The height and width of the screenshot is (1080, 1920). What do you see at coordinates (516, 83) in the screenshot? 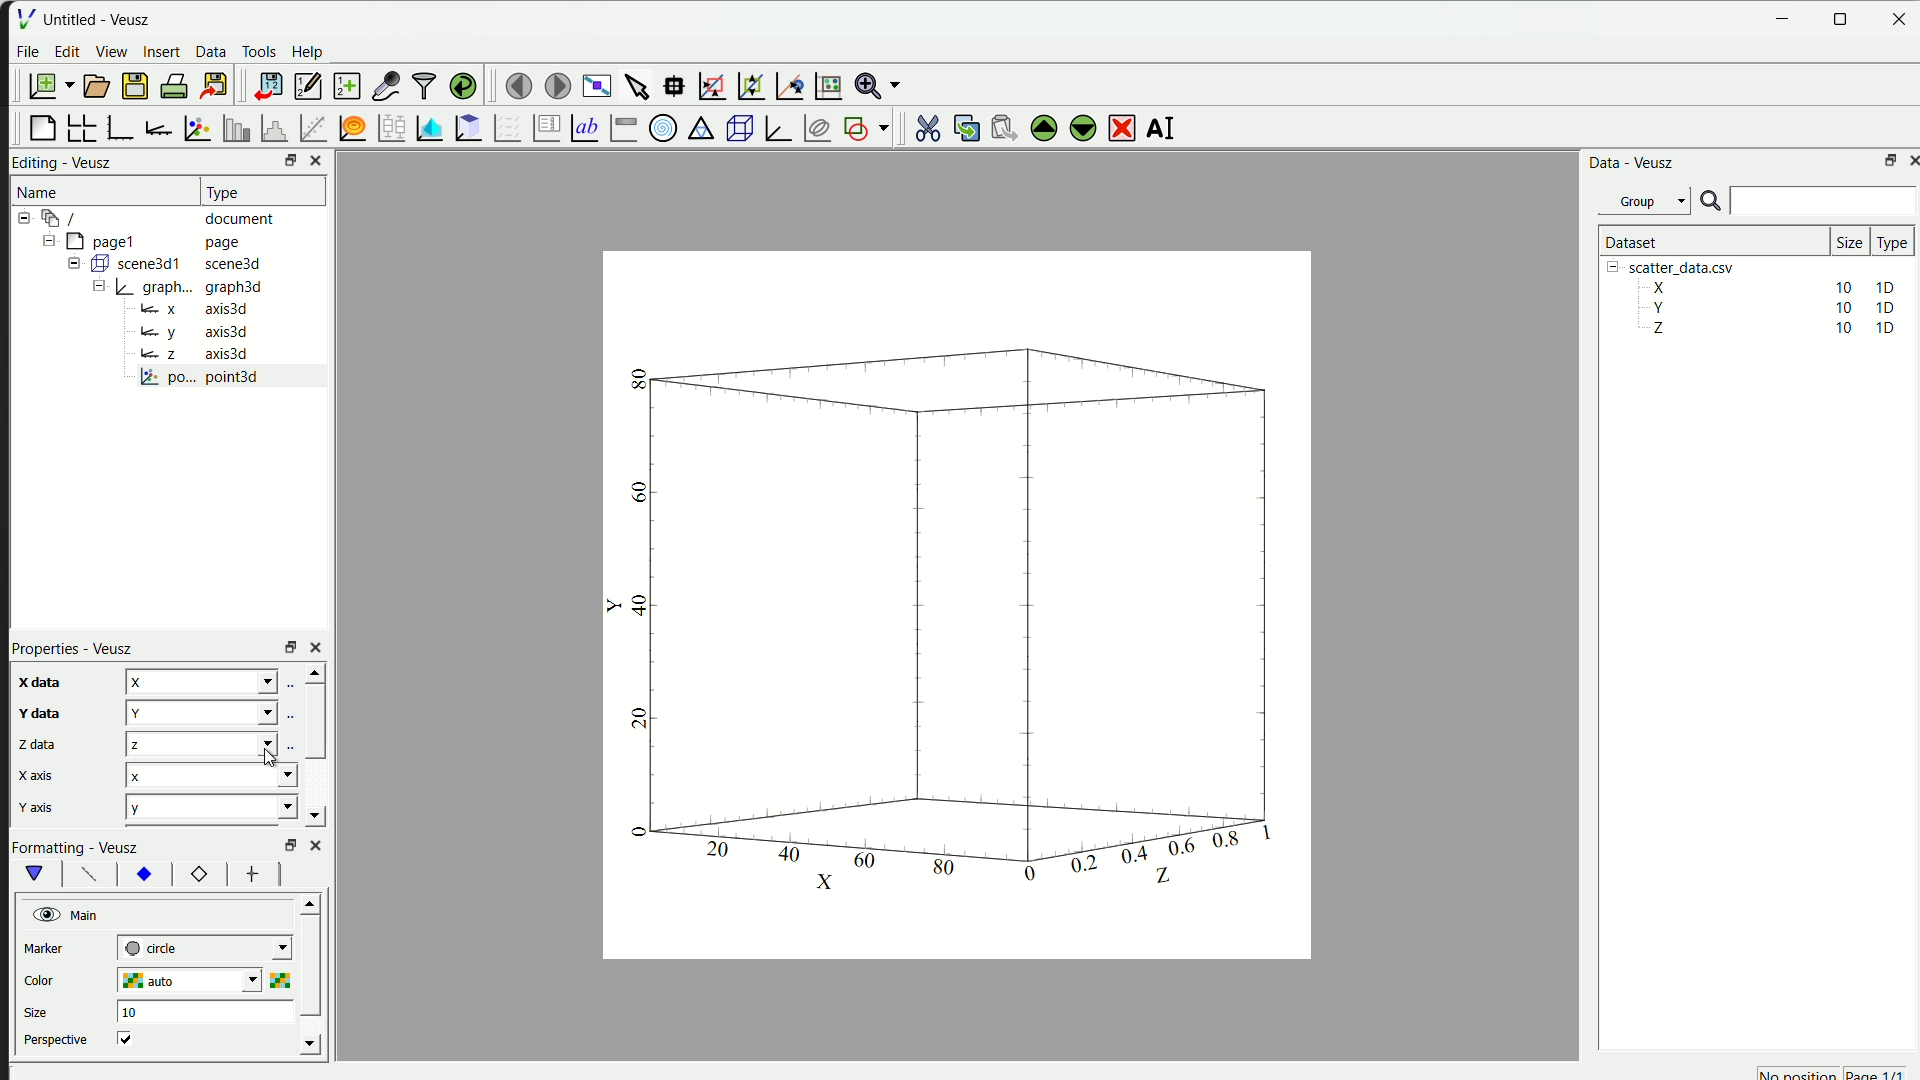
I see `move to previous page` at bounding box center [516, 83].